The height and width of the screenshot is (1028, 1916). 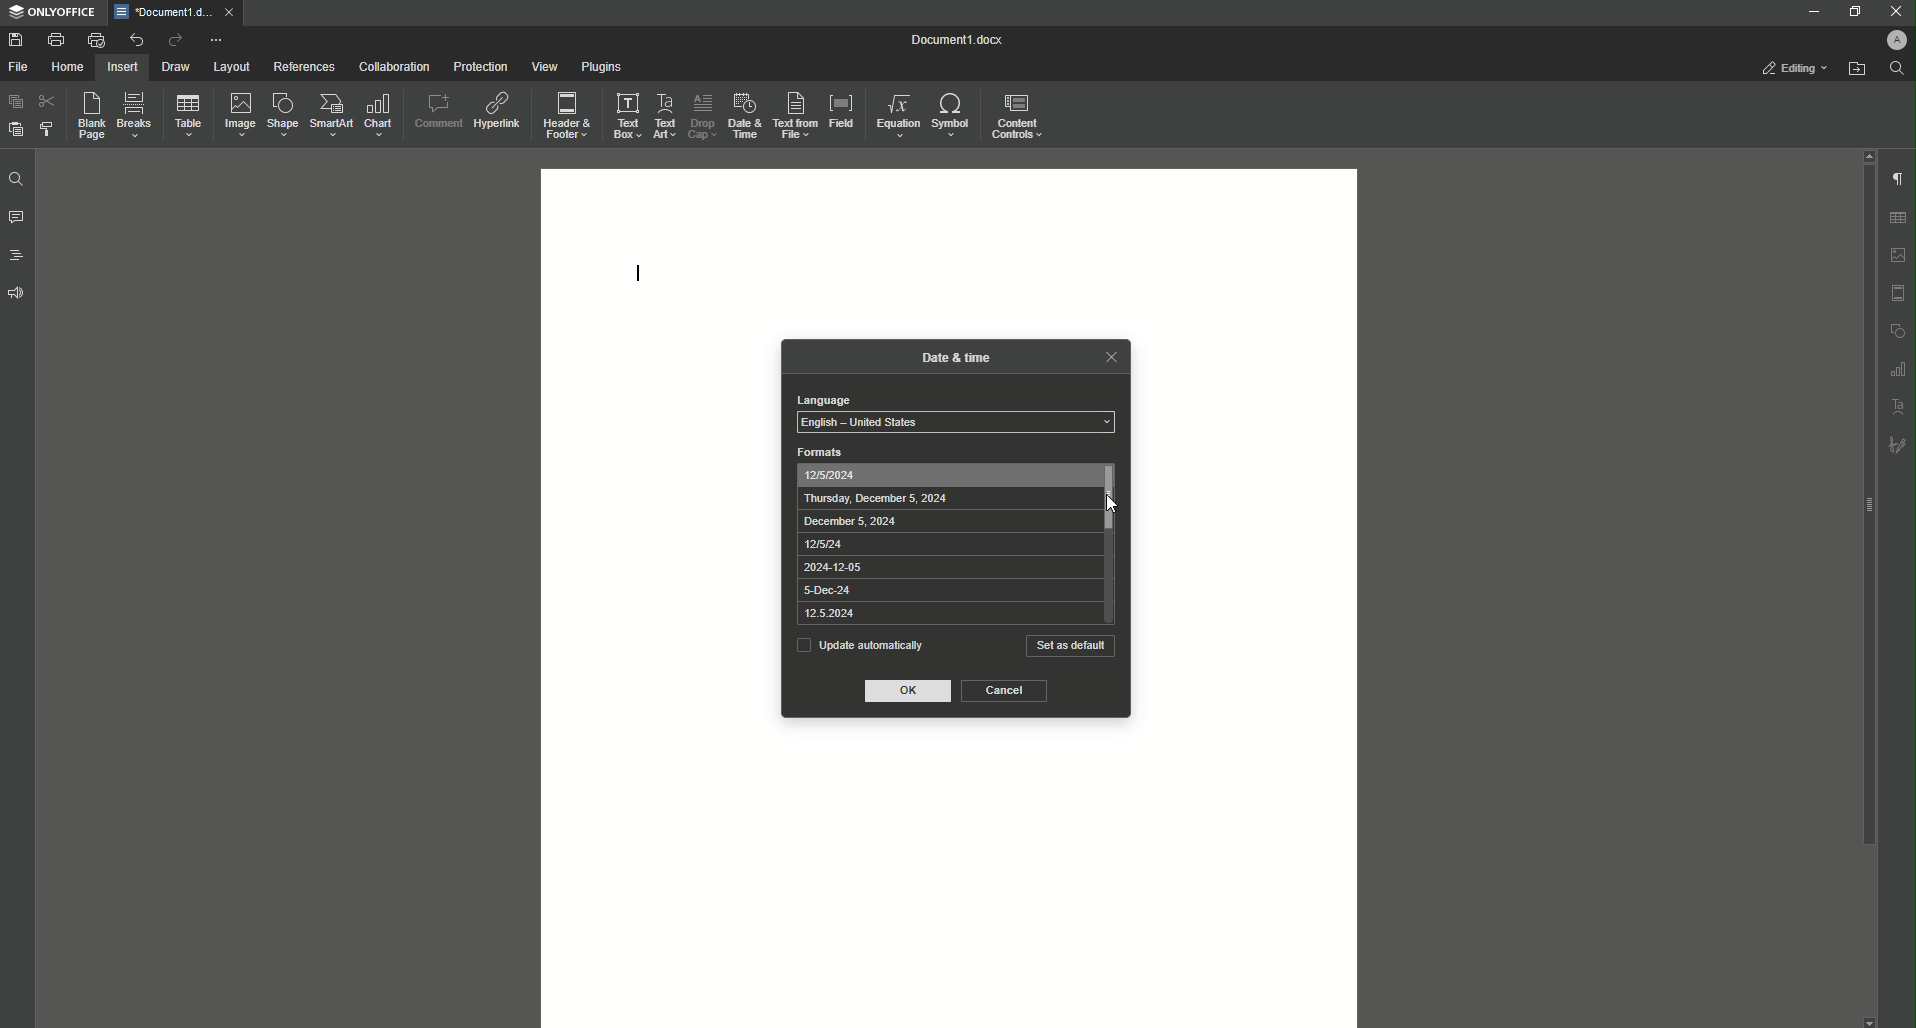 I want to click on scroll up, so click(x=1866, y=155).